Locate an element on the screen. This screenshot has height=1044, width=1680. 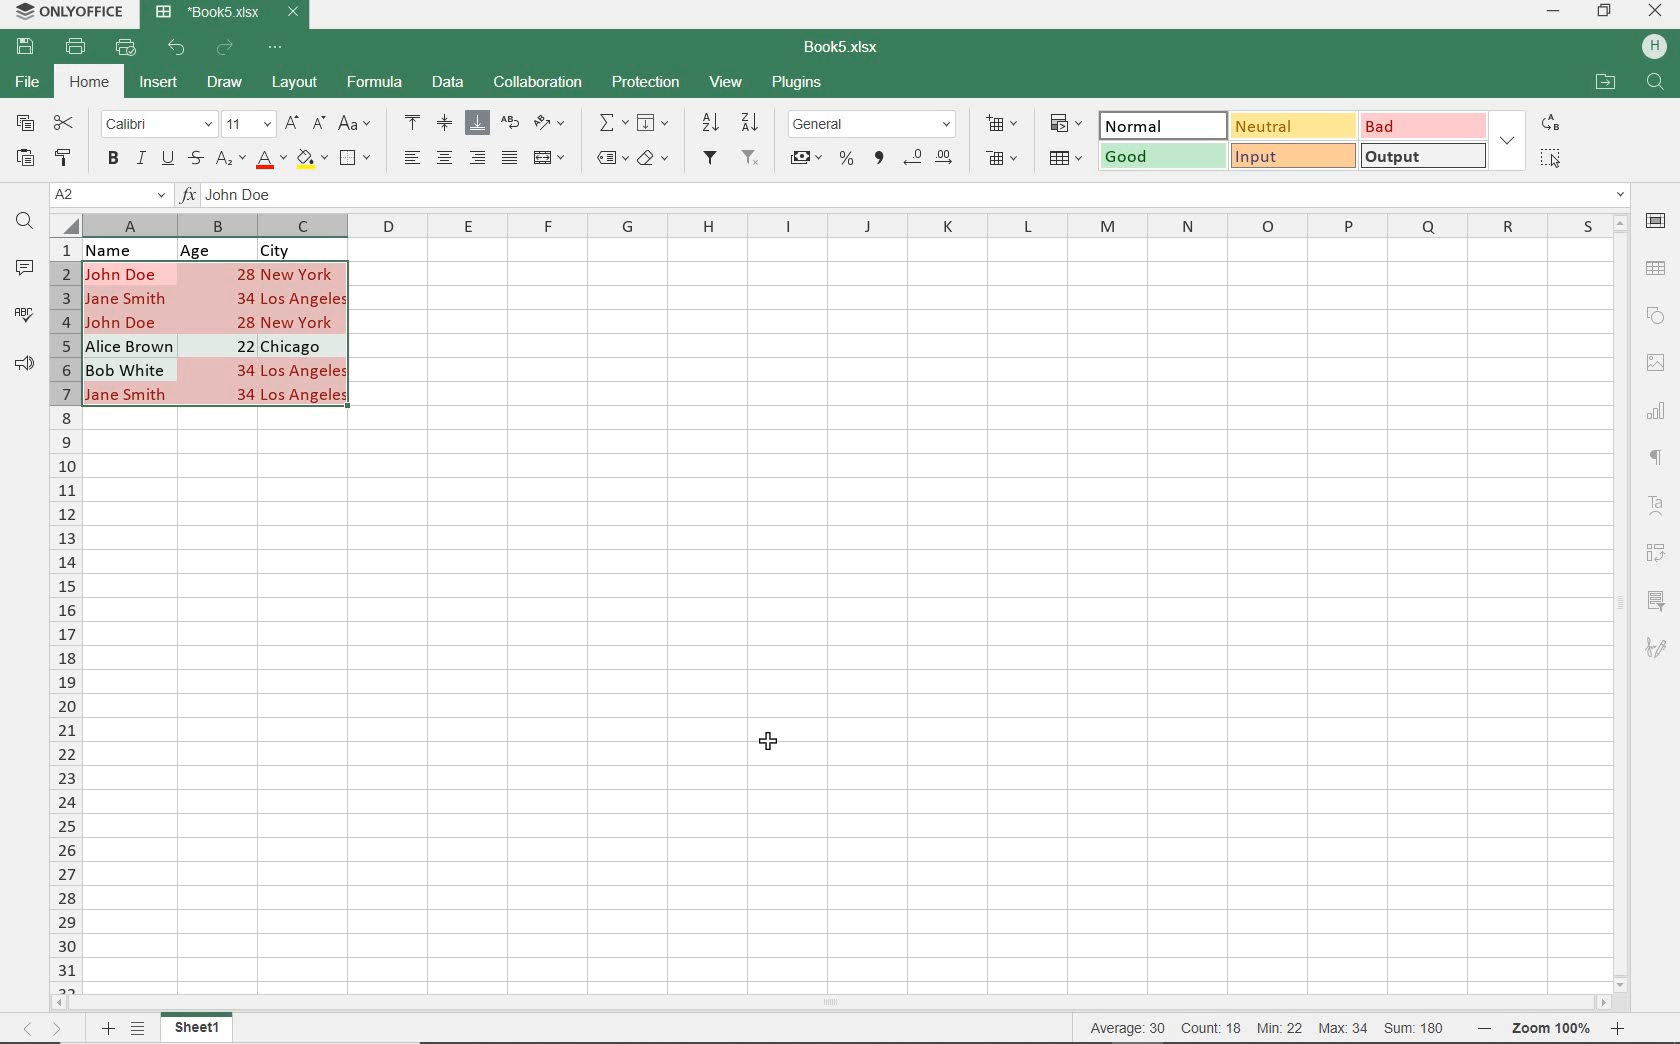
FONT SIZE is located at coordinates (245, 124).